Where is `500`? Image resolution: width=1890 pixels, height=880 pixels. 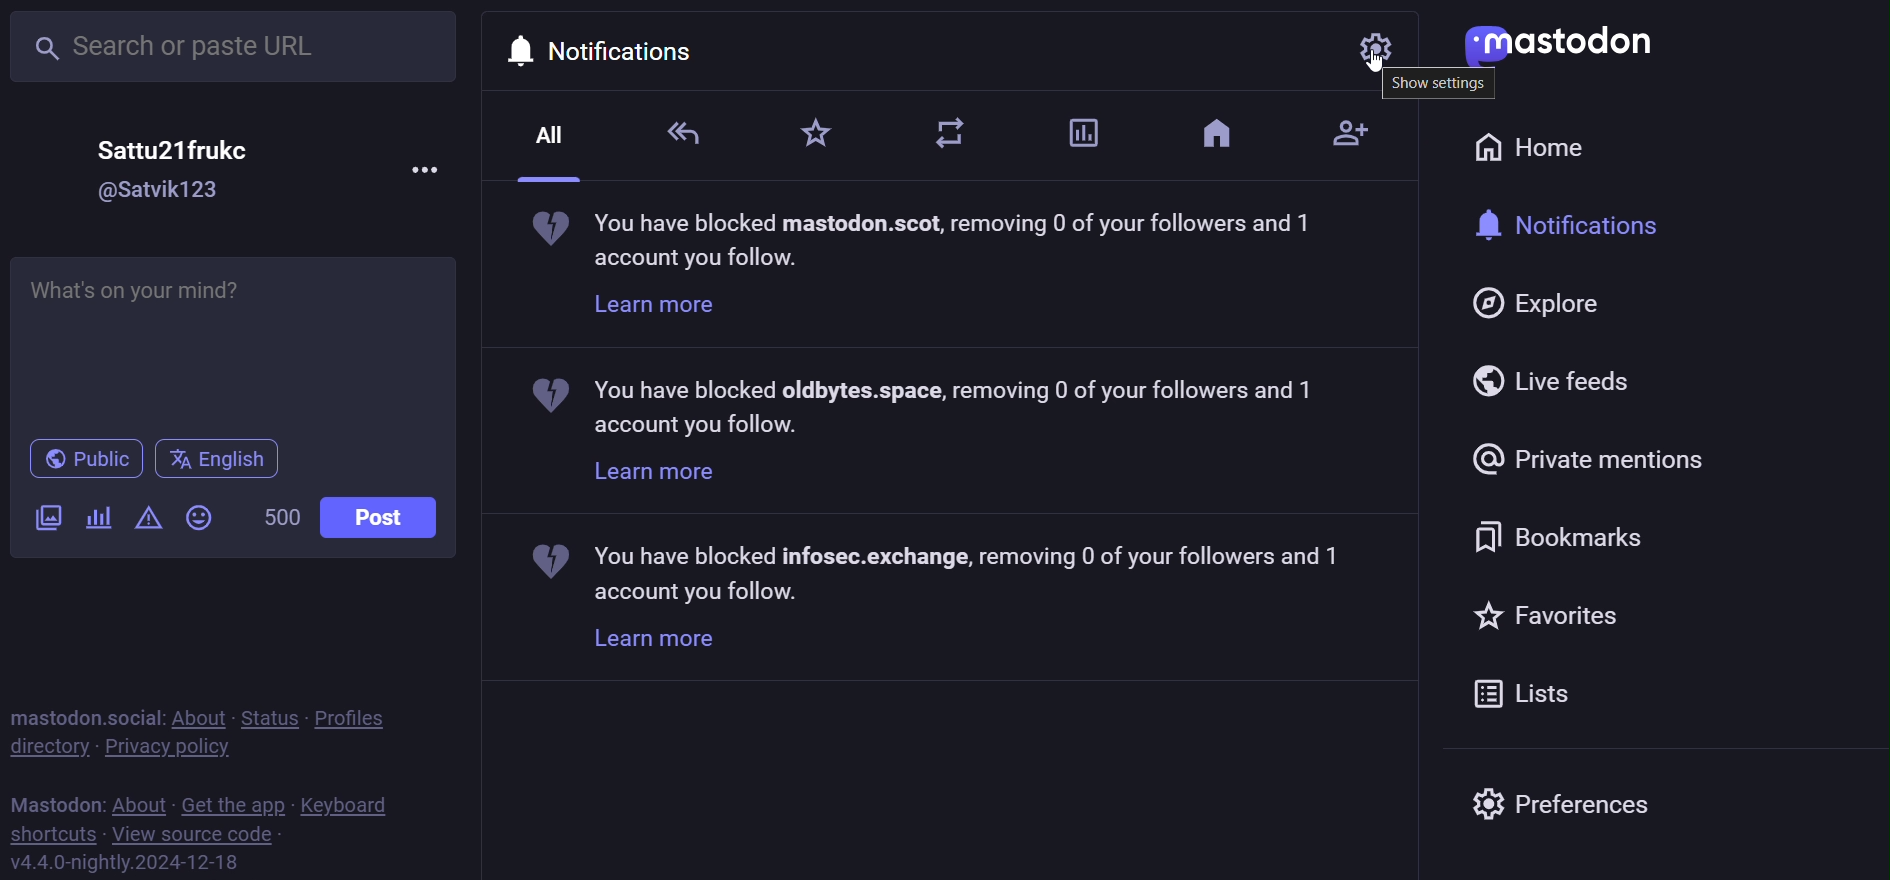 500 is located at coordinates (278, 516).